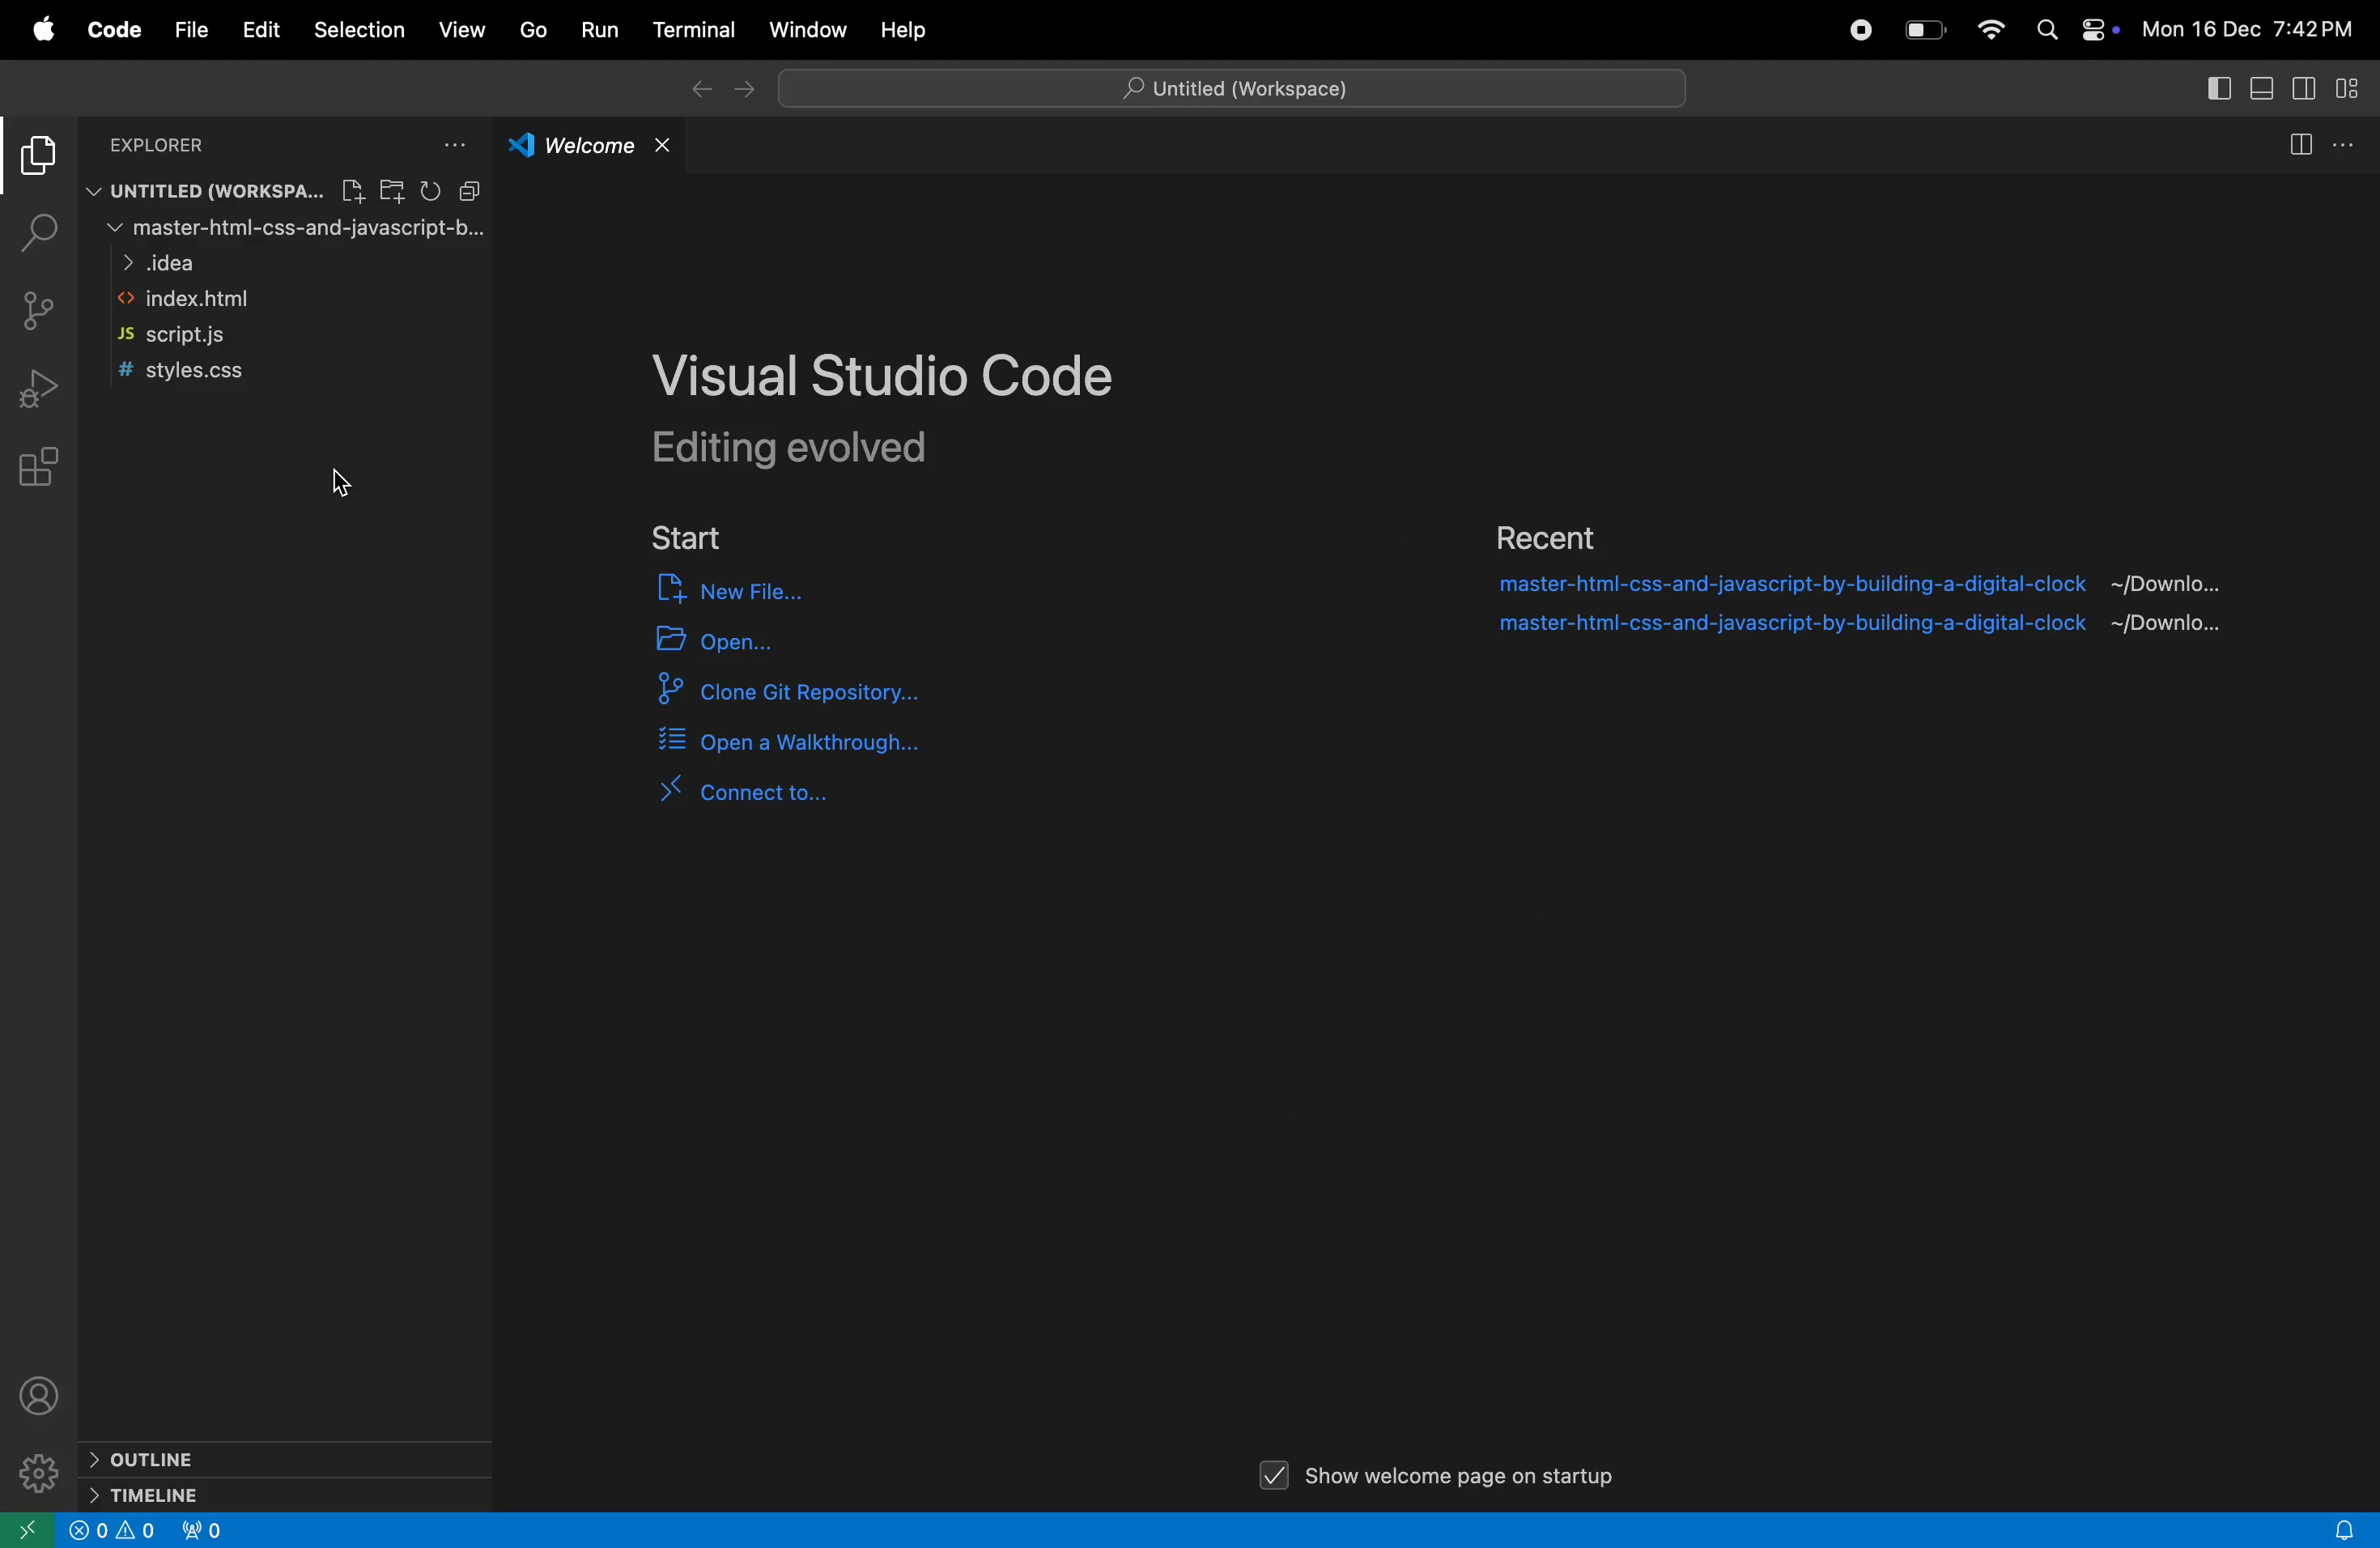 The image size is (2380, 1548). What do you see at coordinates (1443, 1469) in the screenshot?
I see `show welcome on startup page` at bounding box center [1443, 1469].